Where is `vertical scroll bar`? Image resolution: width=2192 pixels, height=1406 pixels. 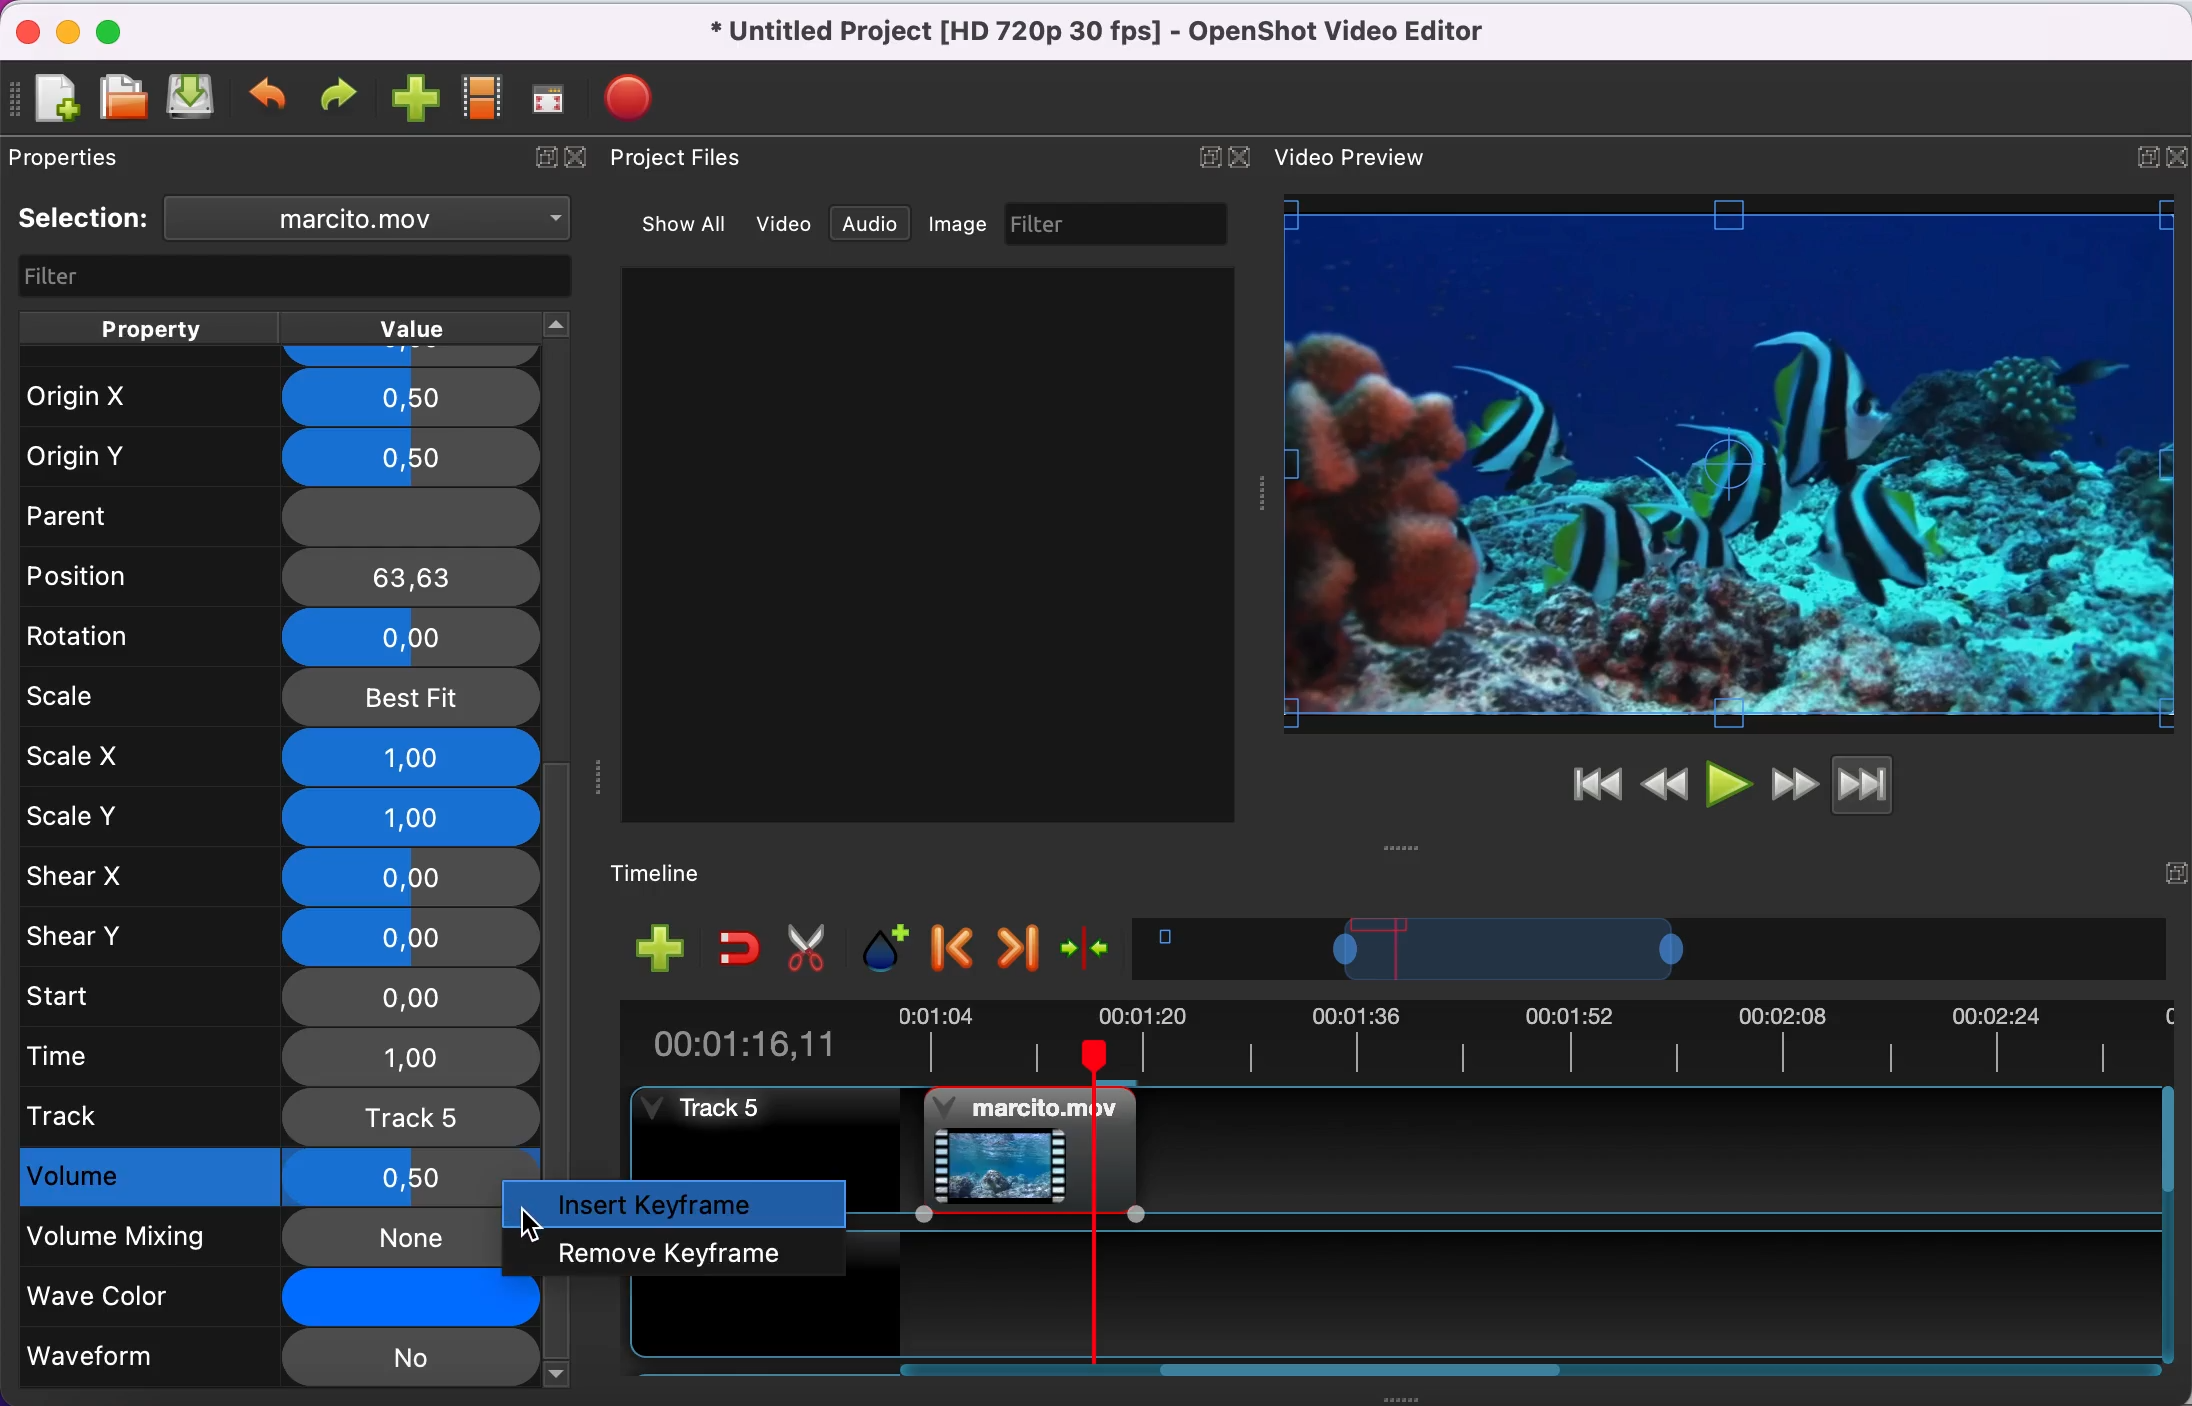
vertical scroll bar is located at coordinates (560, 969).